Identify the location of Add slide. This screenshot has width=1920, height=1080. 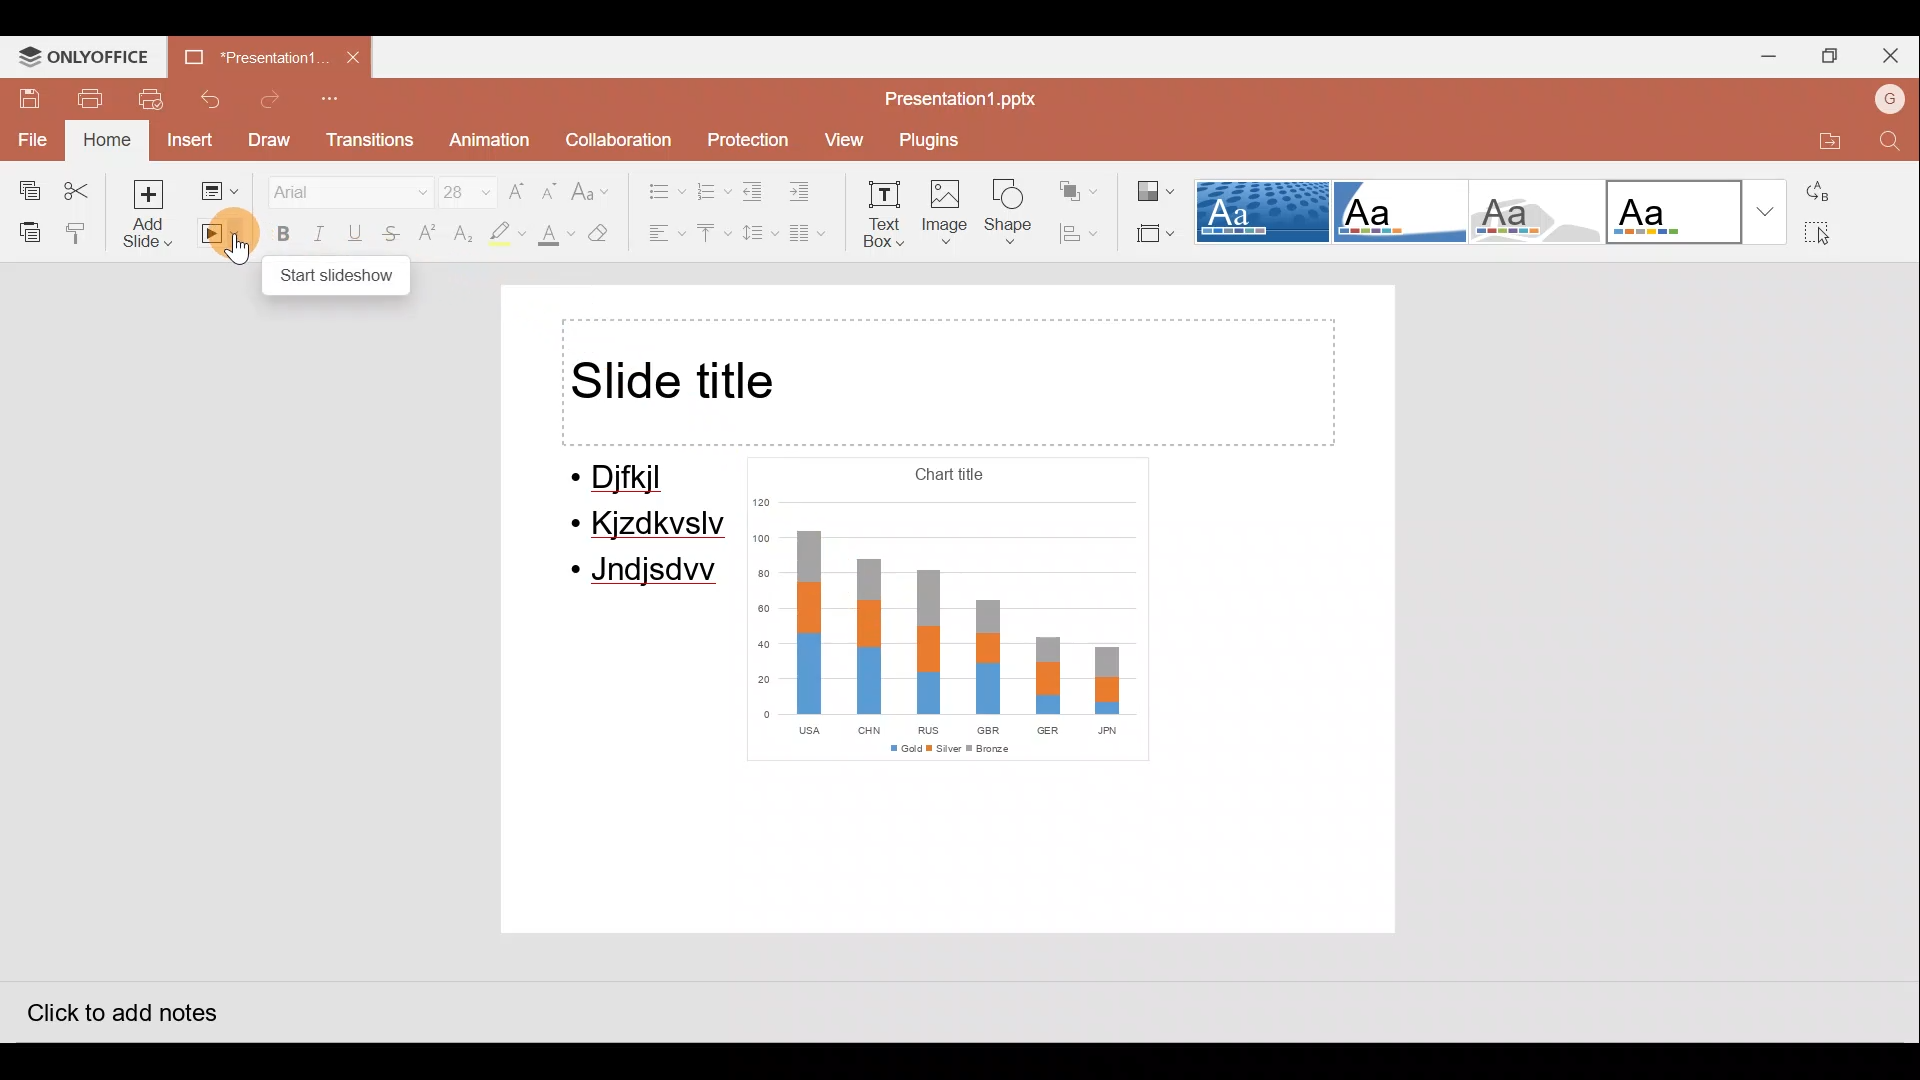
(152, 217).